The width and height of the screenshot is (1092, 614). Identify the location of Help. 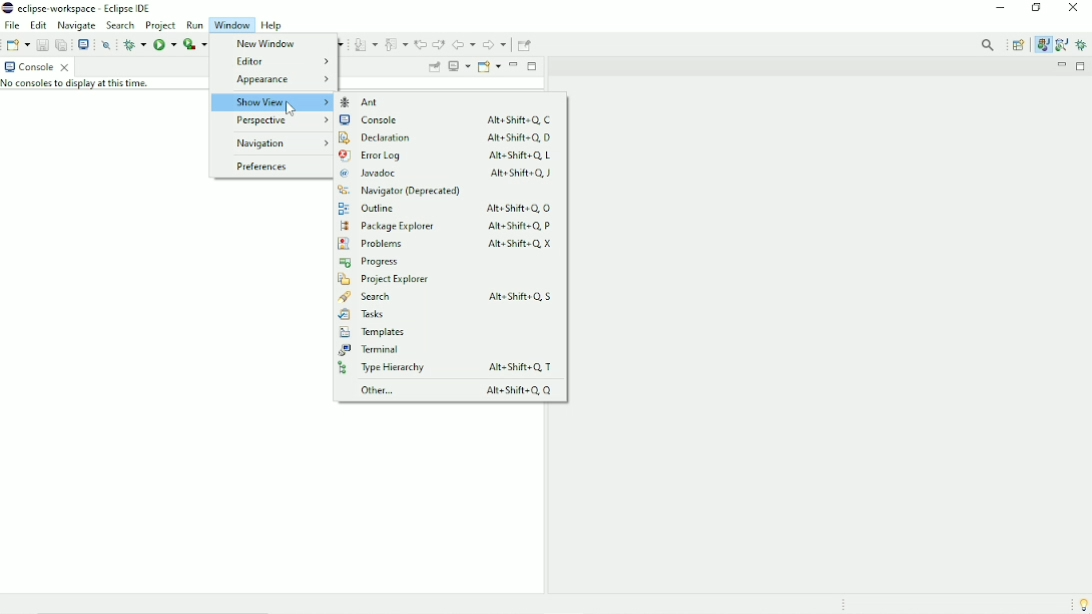
(275, 25).